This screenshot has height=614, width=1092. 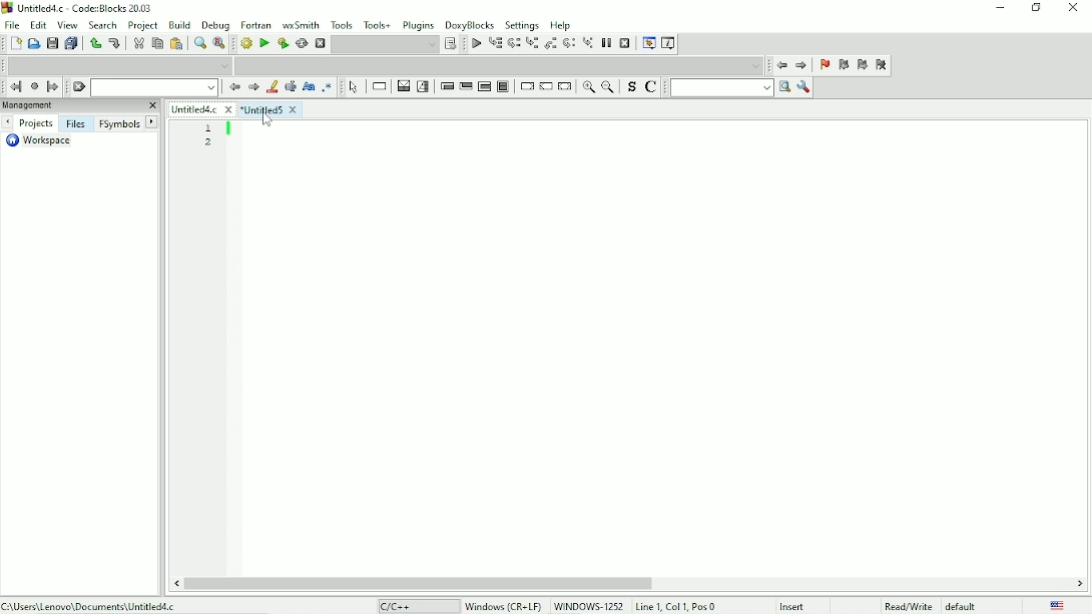 What do you see at coordinates (301, 44) in the screenshot?
I see `Rebuild` at bounding box center [301, 44].